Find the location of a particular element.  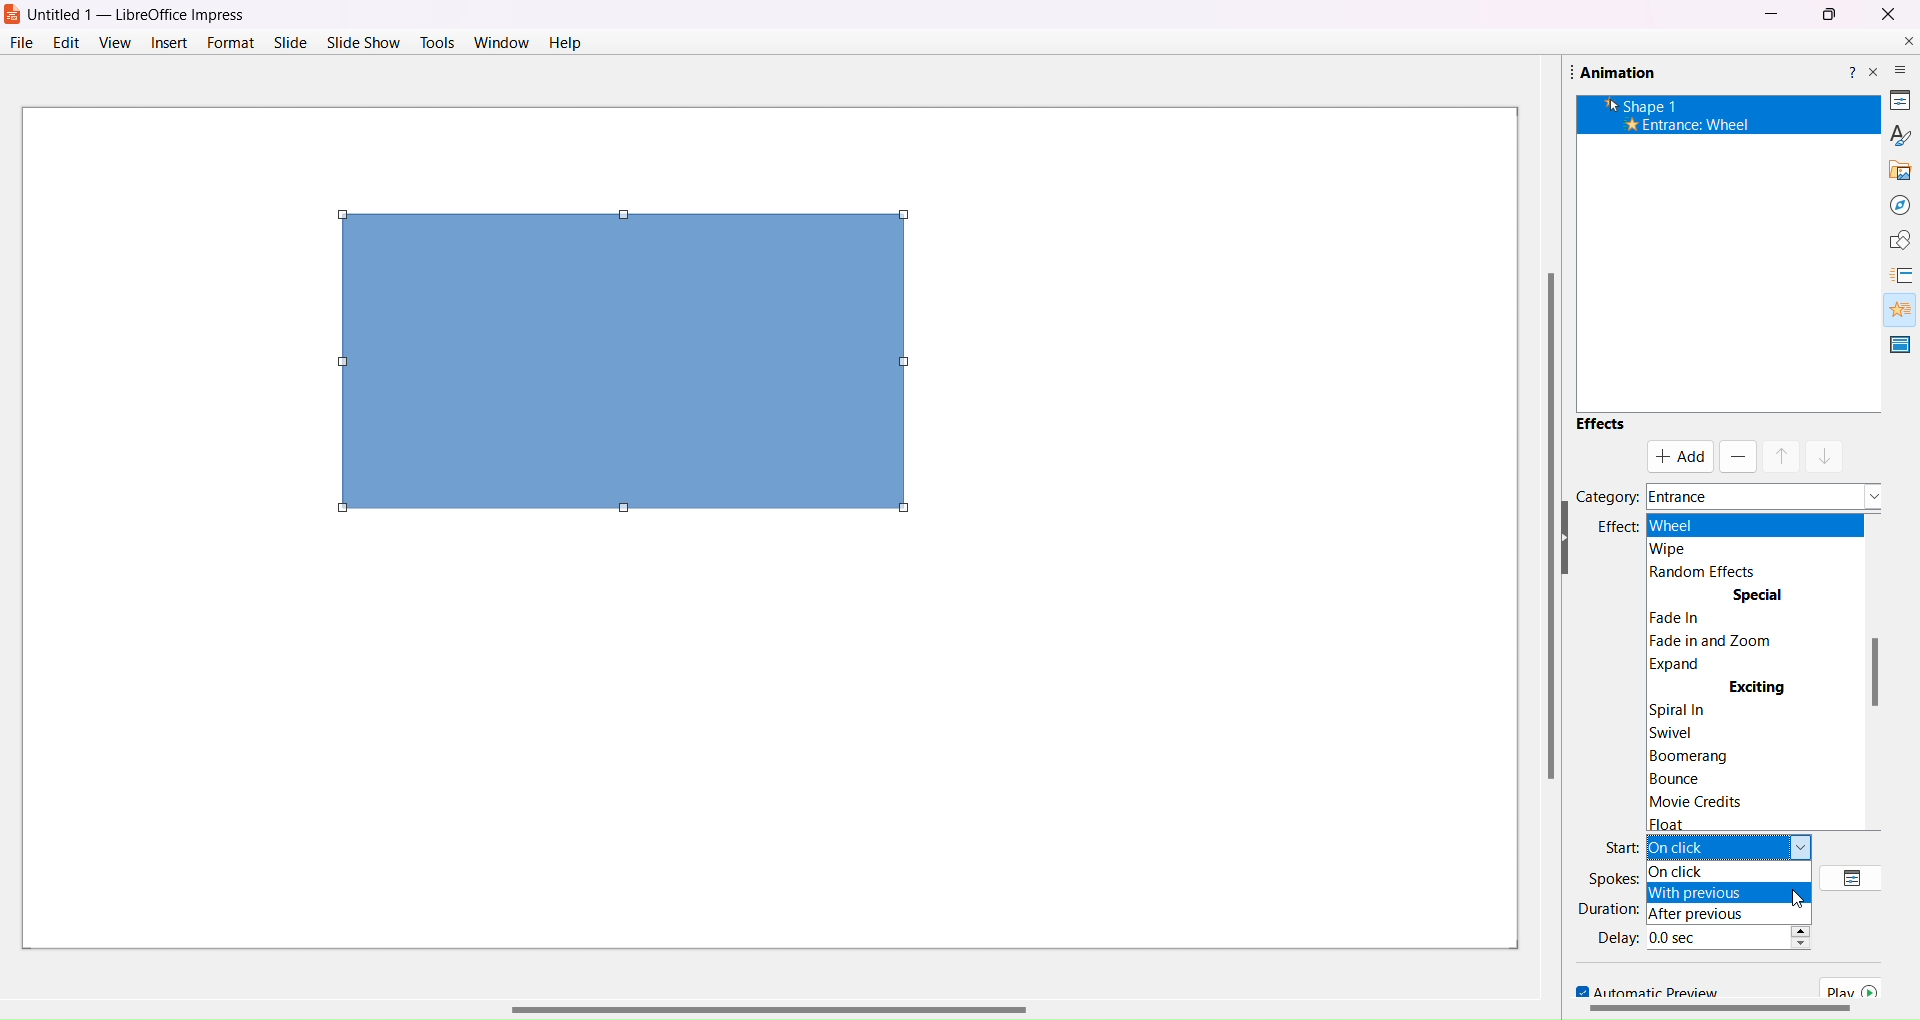

Styles is located at coordinates (1893, 133).